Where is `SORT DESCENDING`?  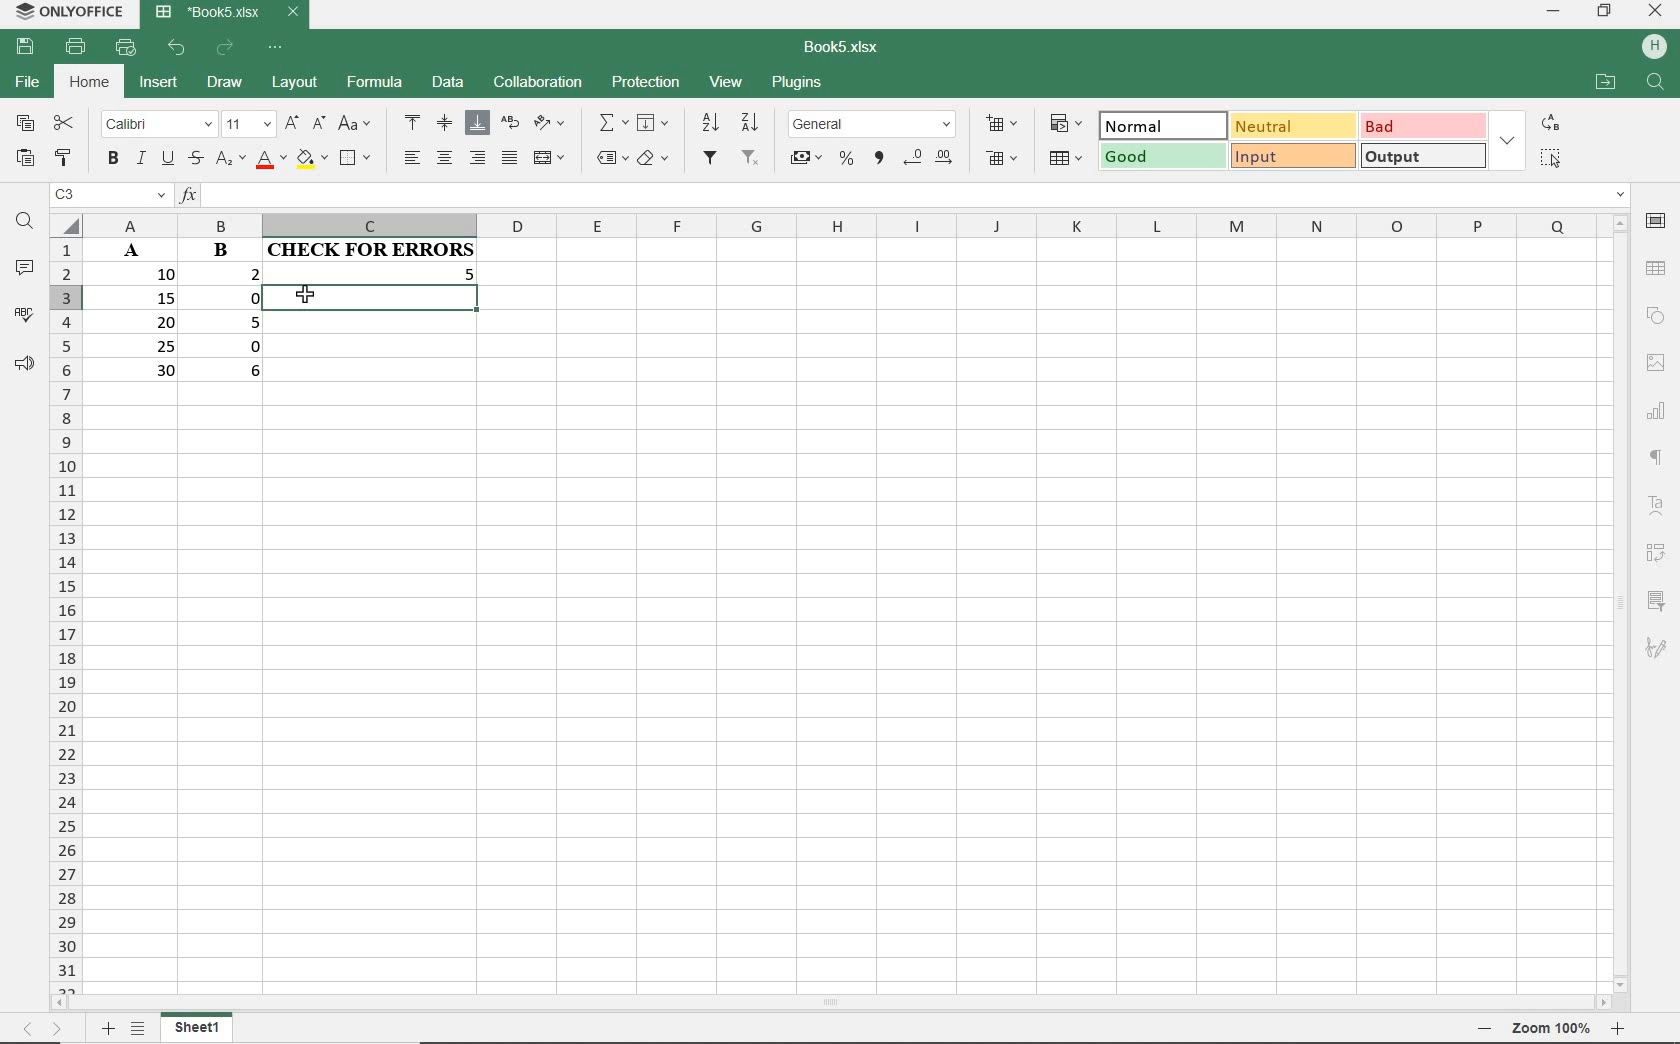 SORT DESCENDING is located at coordinates (753, 121).